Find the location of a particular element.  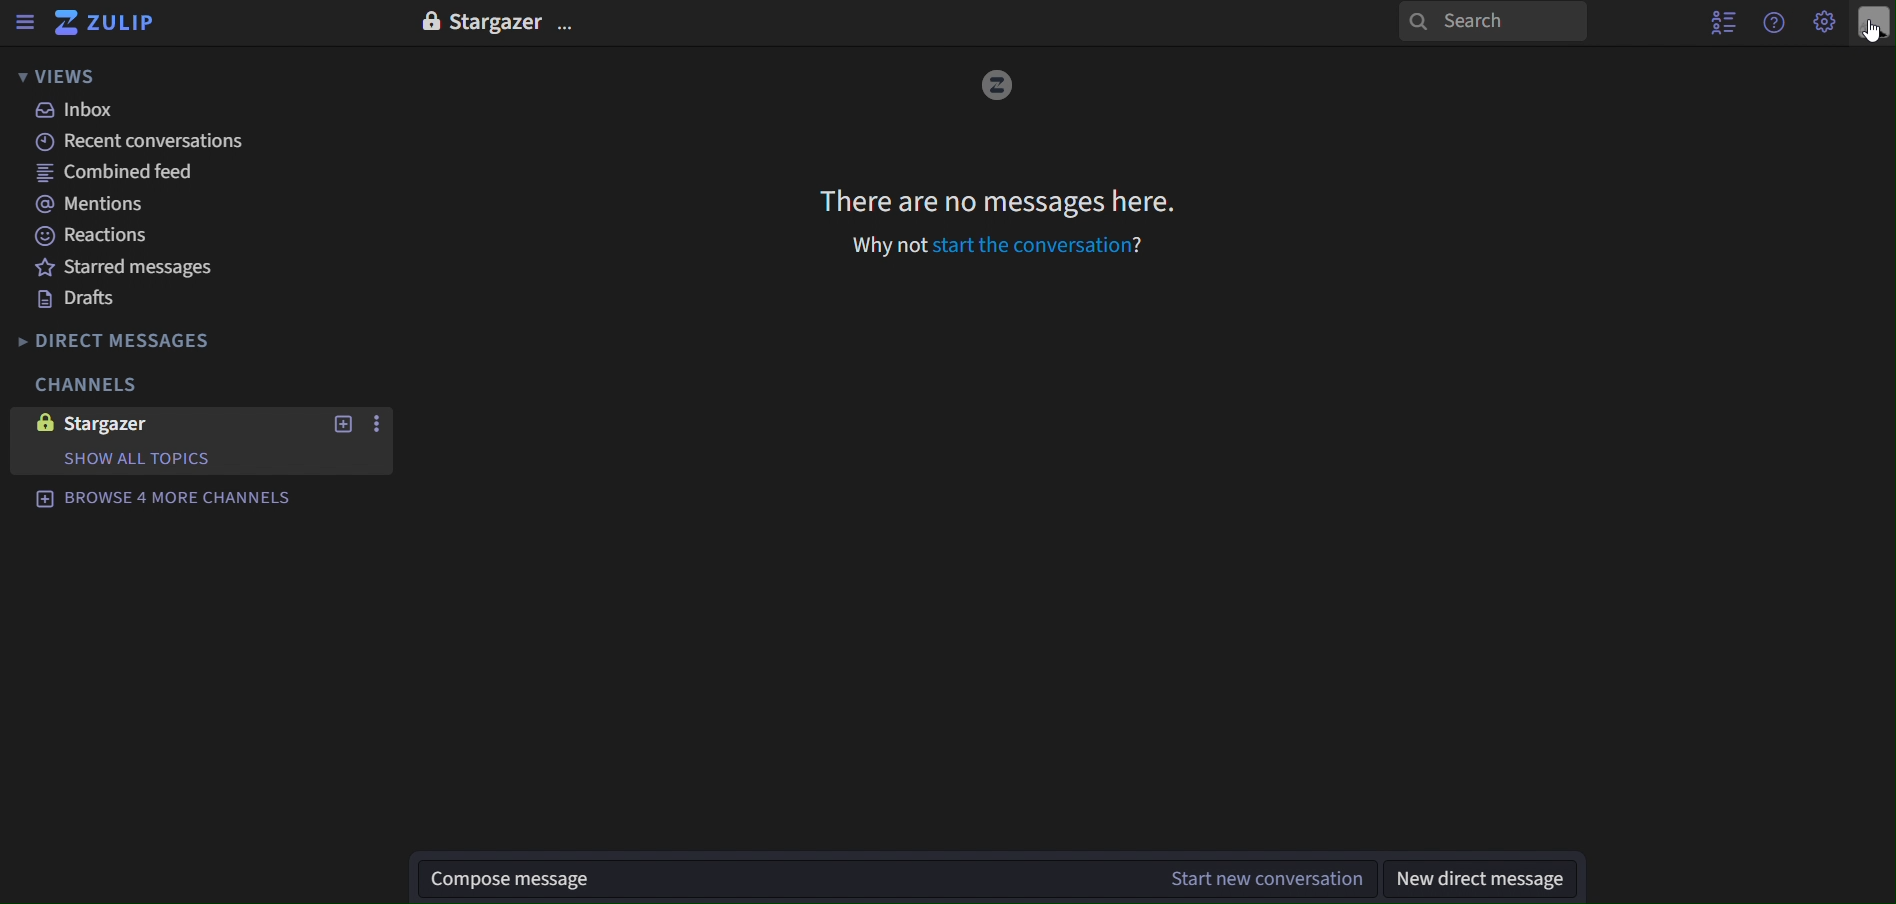

browse 4 more channels is located at coordinates (169, 500).